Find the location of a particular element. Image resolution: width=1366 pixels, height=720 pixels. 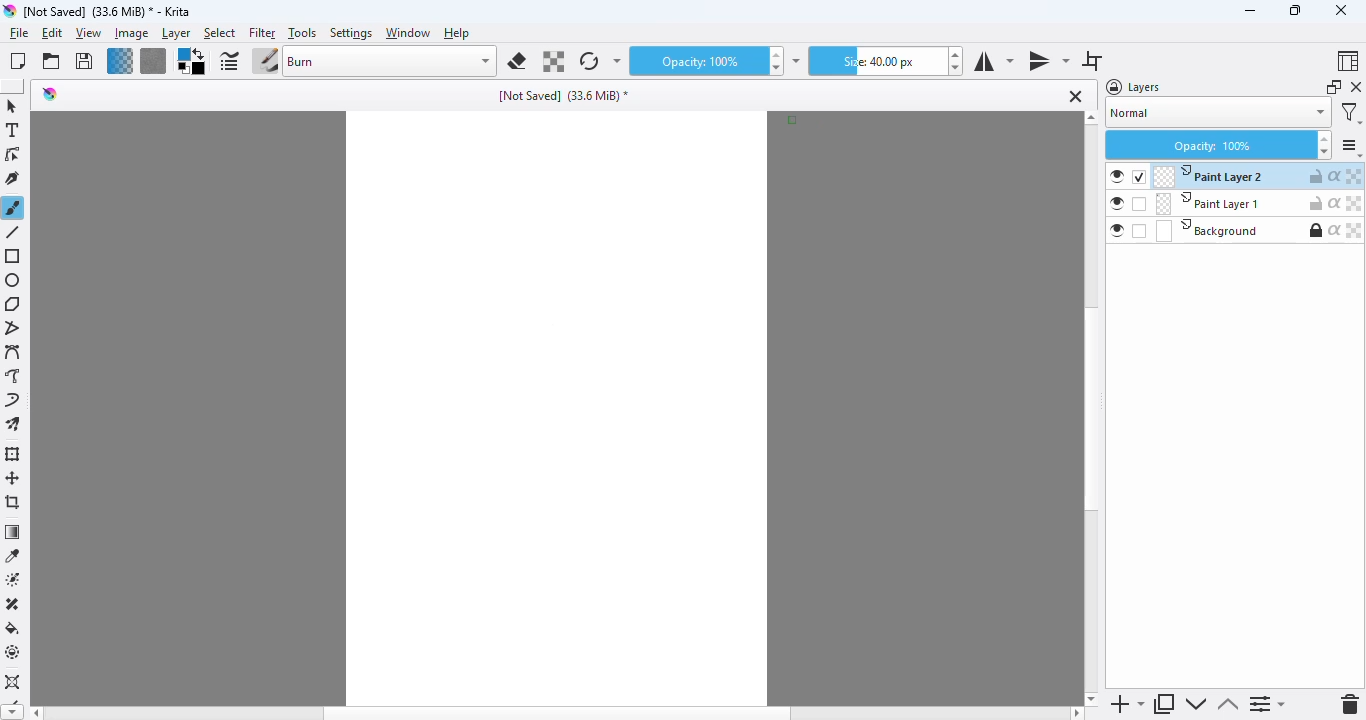

float docker is located at coordinates (1334, 87).